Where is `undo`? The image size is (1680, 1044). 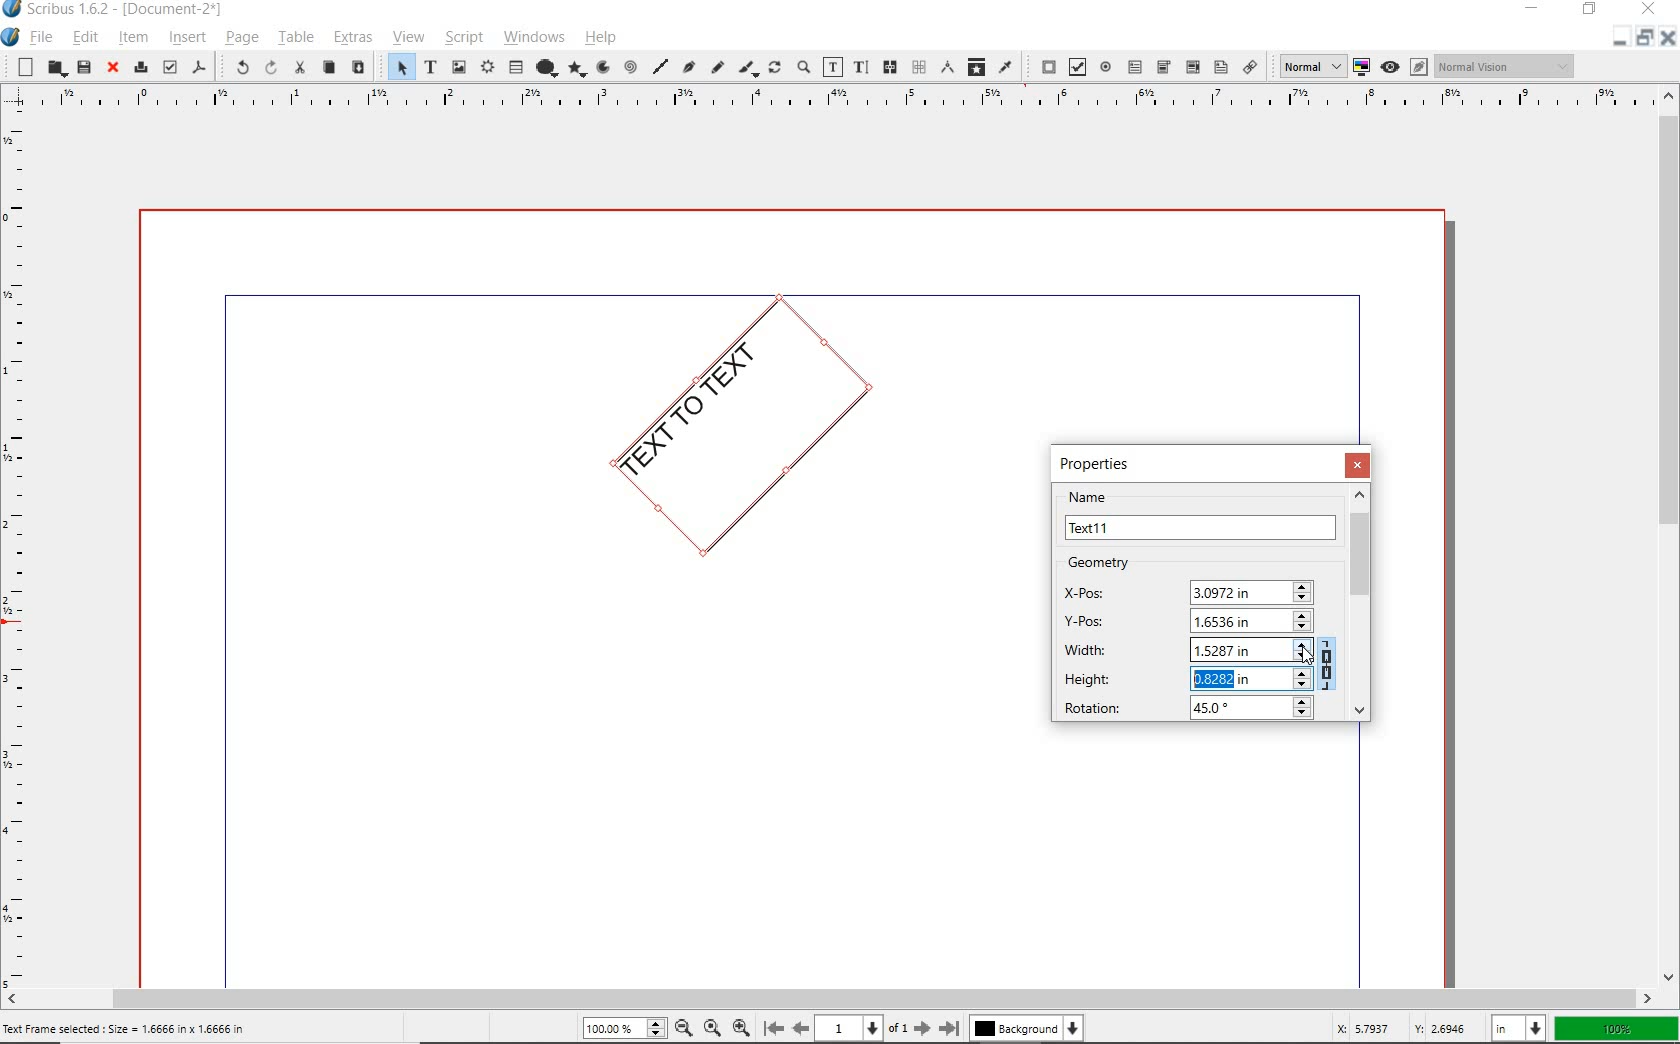
undo is located at coordinates (234, 68).